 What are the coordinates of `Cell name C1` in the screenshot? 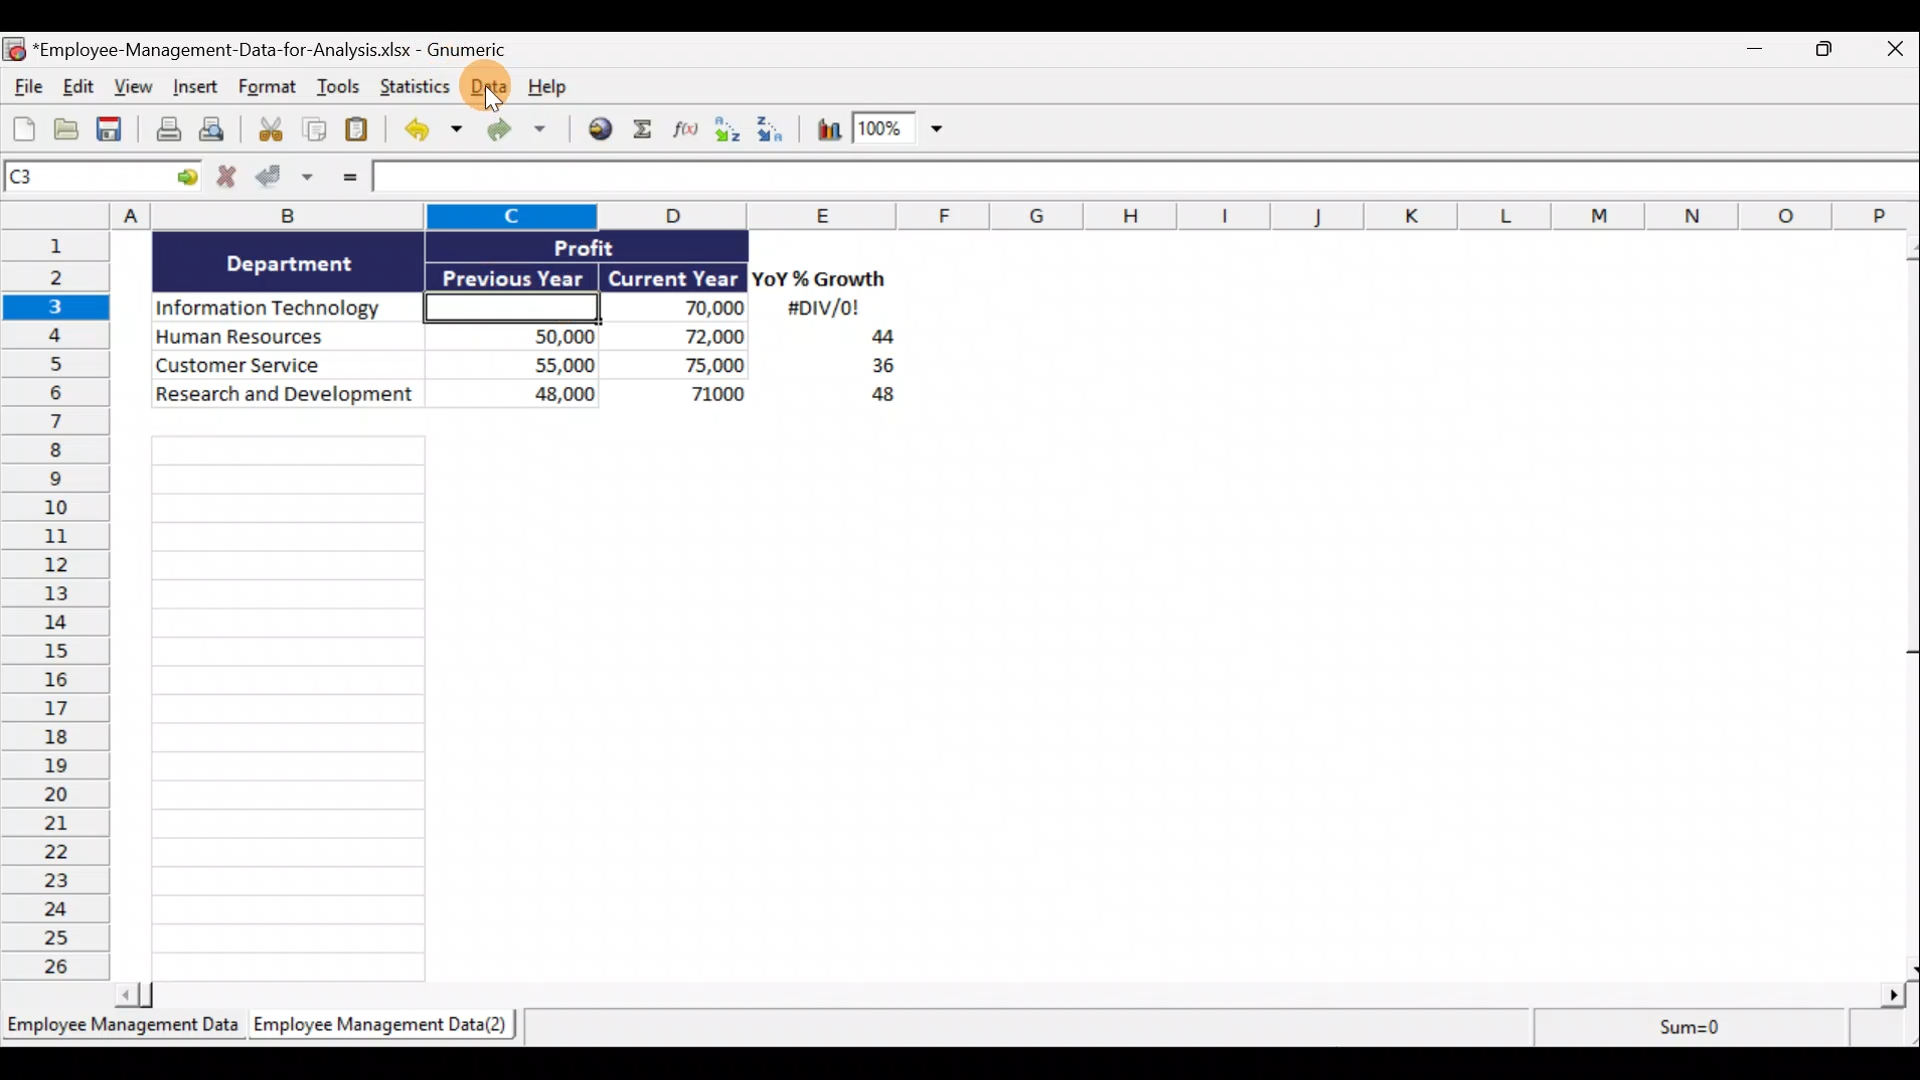 It's located at (84, 179).